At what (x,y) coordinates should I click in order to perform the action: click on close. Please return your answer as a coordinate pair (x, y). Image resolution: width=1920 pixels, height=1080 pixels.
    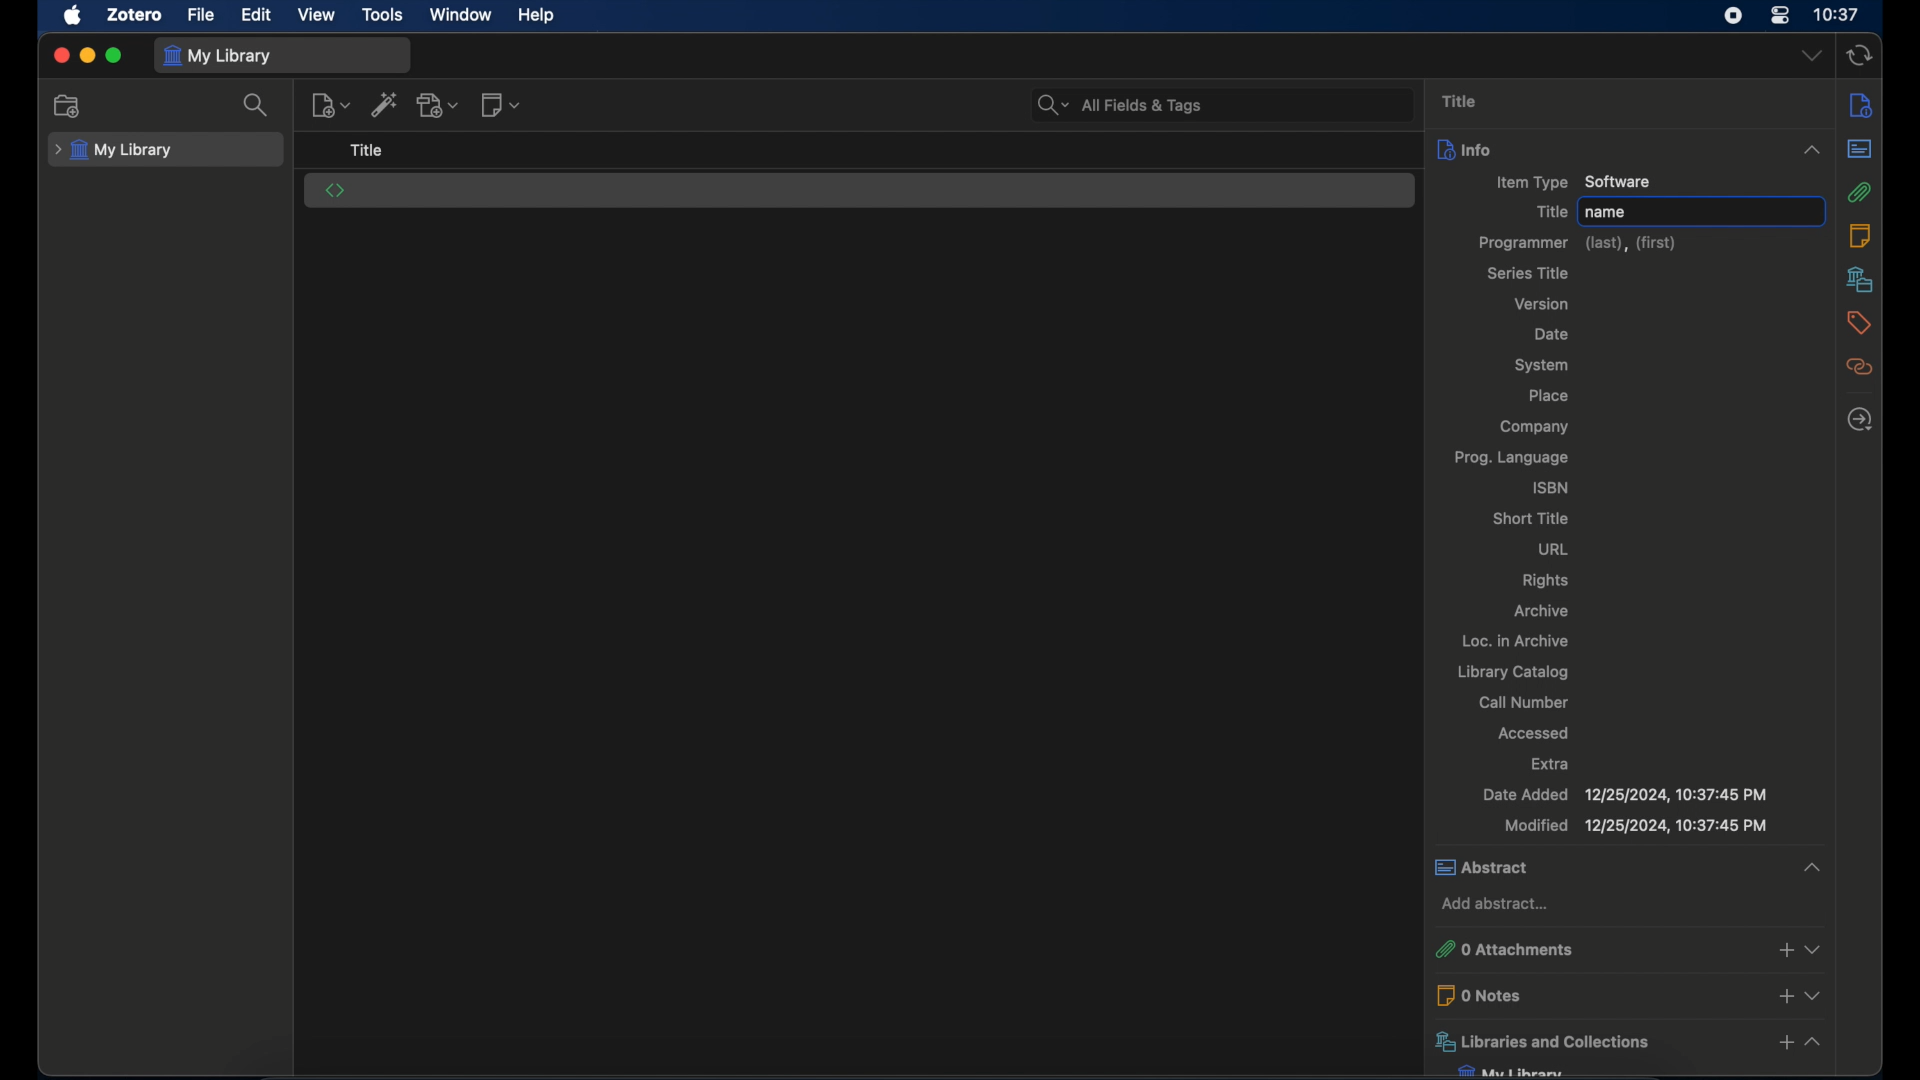
    Looking at the image, I should click on (60, 56).